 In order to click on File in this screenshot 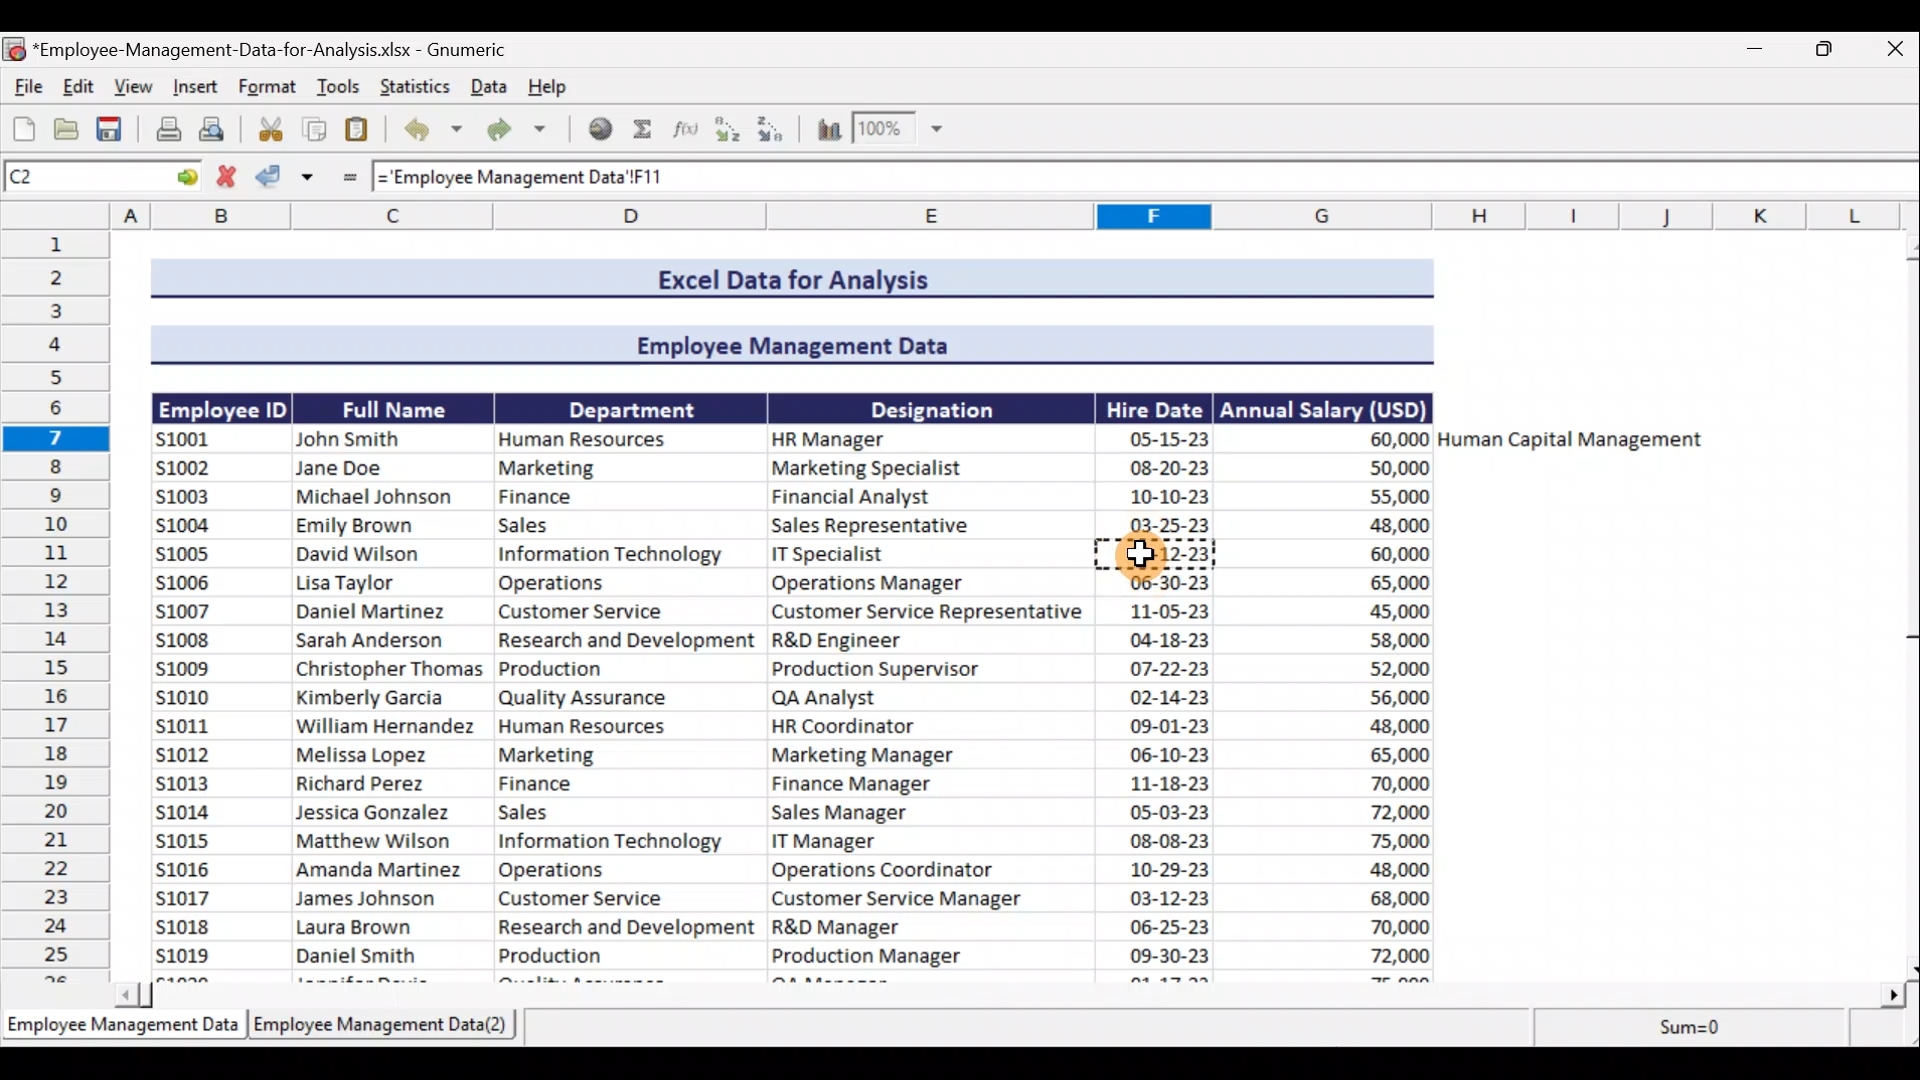, I will do `click(23, 86)`.